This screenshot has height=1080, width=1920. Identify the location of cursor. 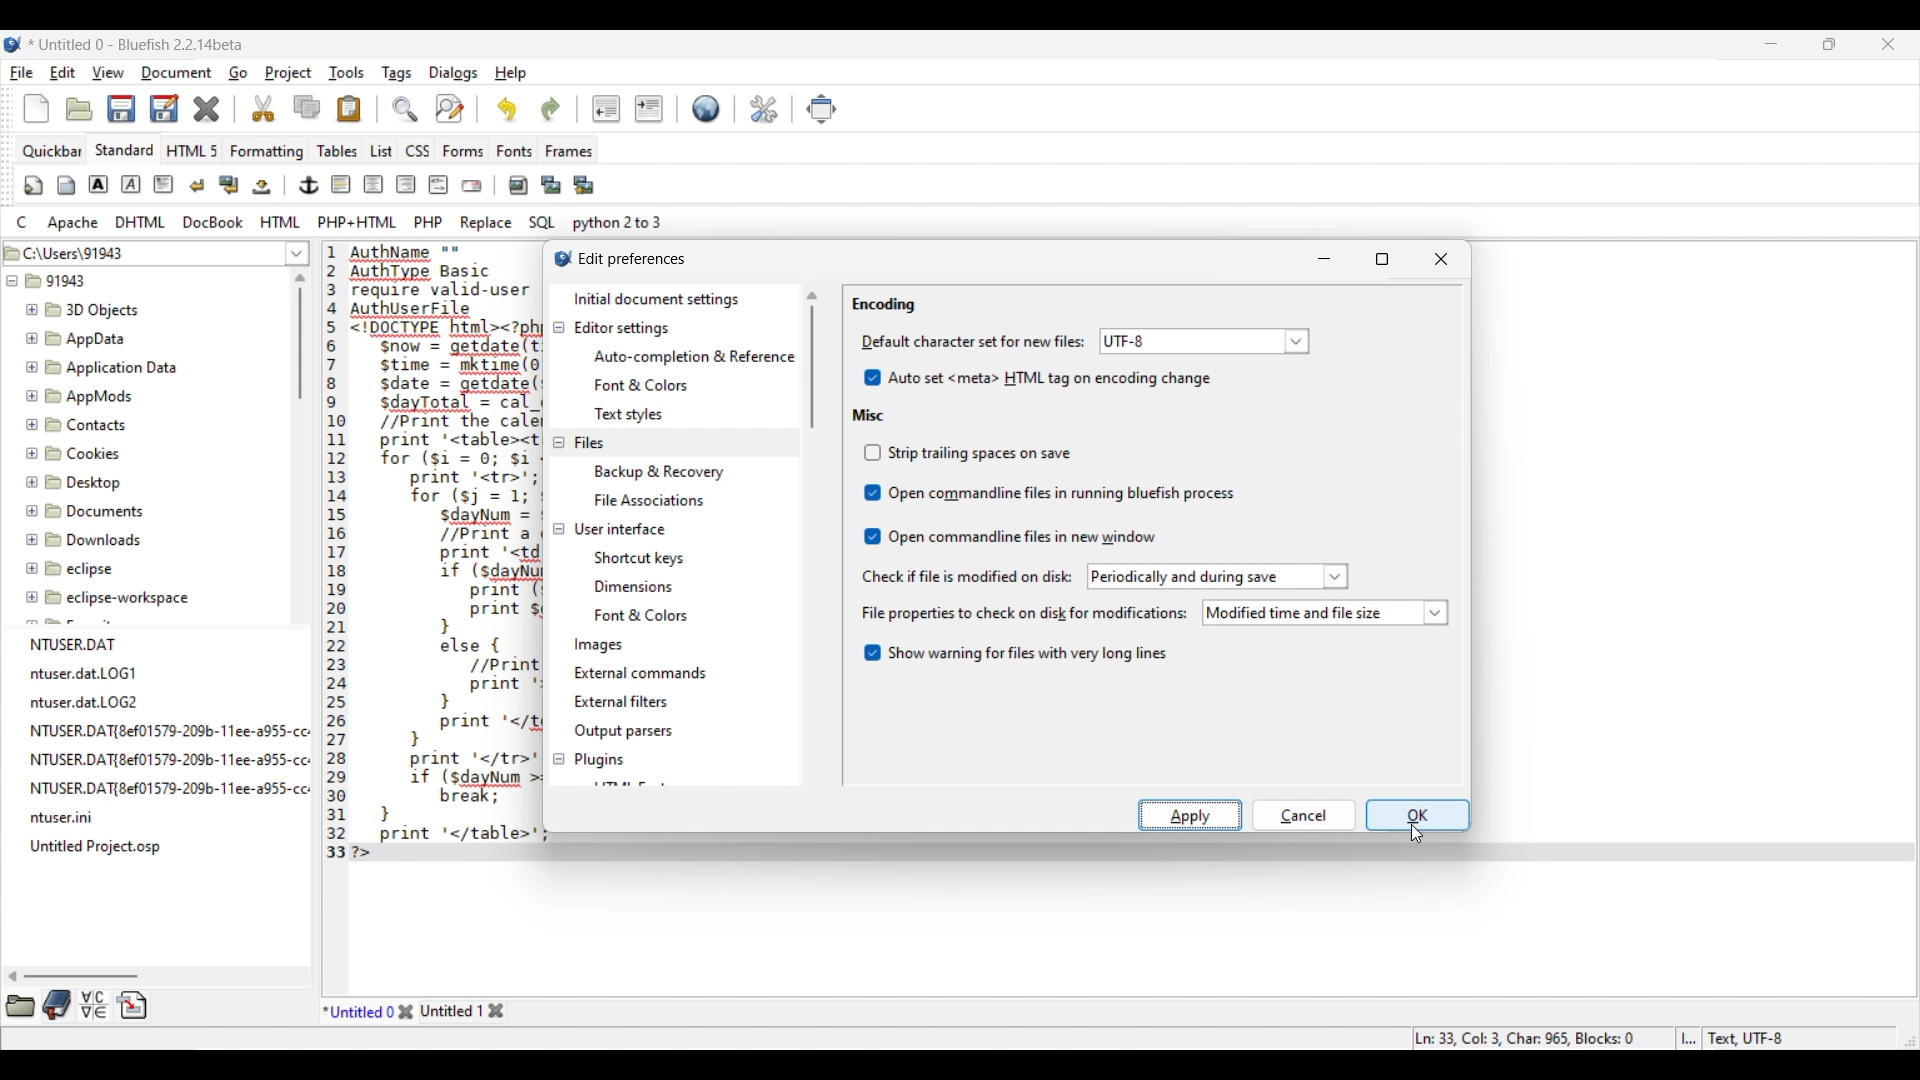
(1421, 835).